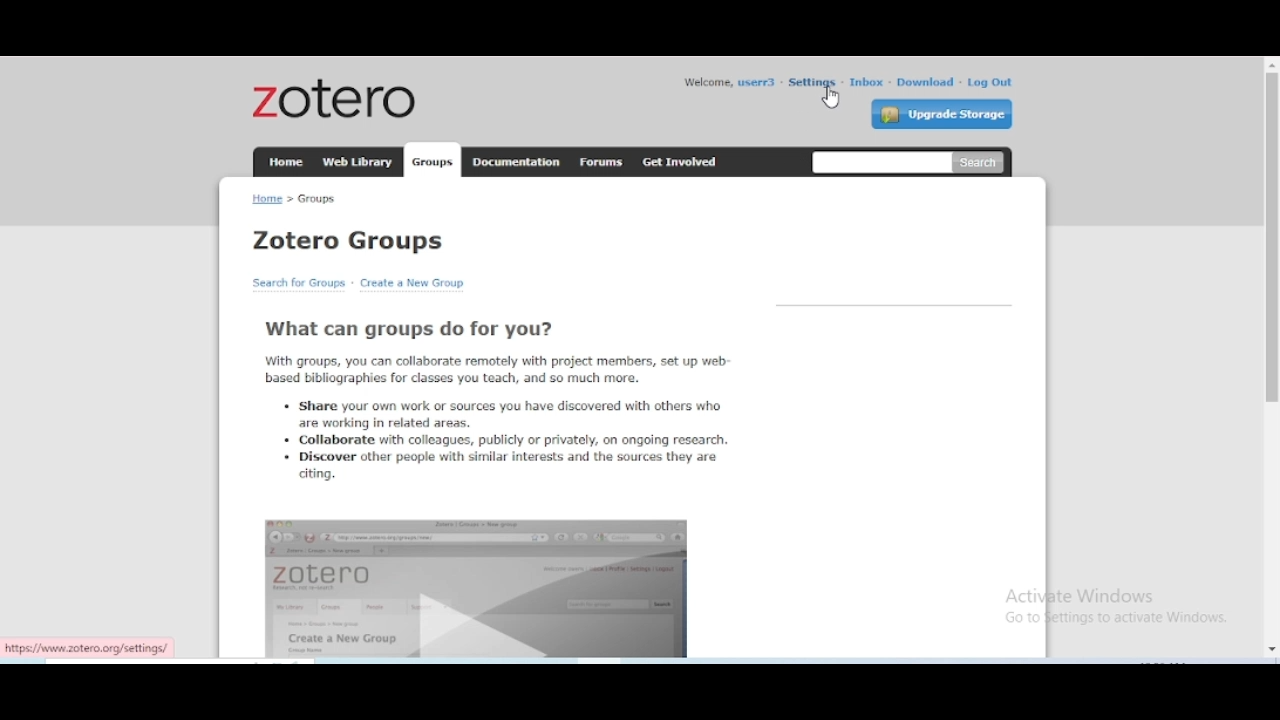 The width and height of the screenshot is (1280, 720). Describe the element at coordinates (927, 82) in the screenshot. I see `download` at that location.